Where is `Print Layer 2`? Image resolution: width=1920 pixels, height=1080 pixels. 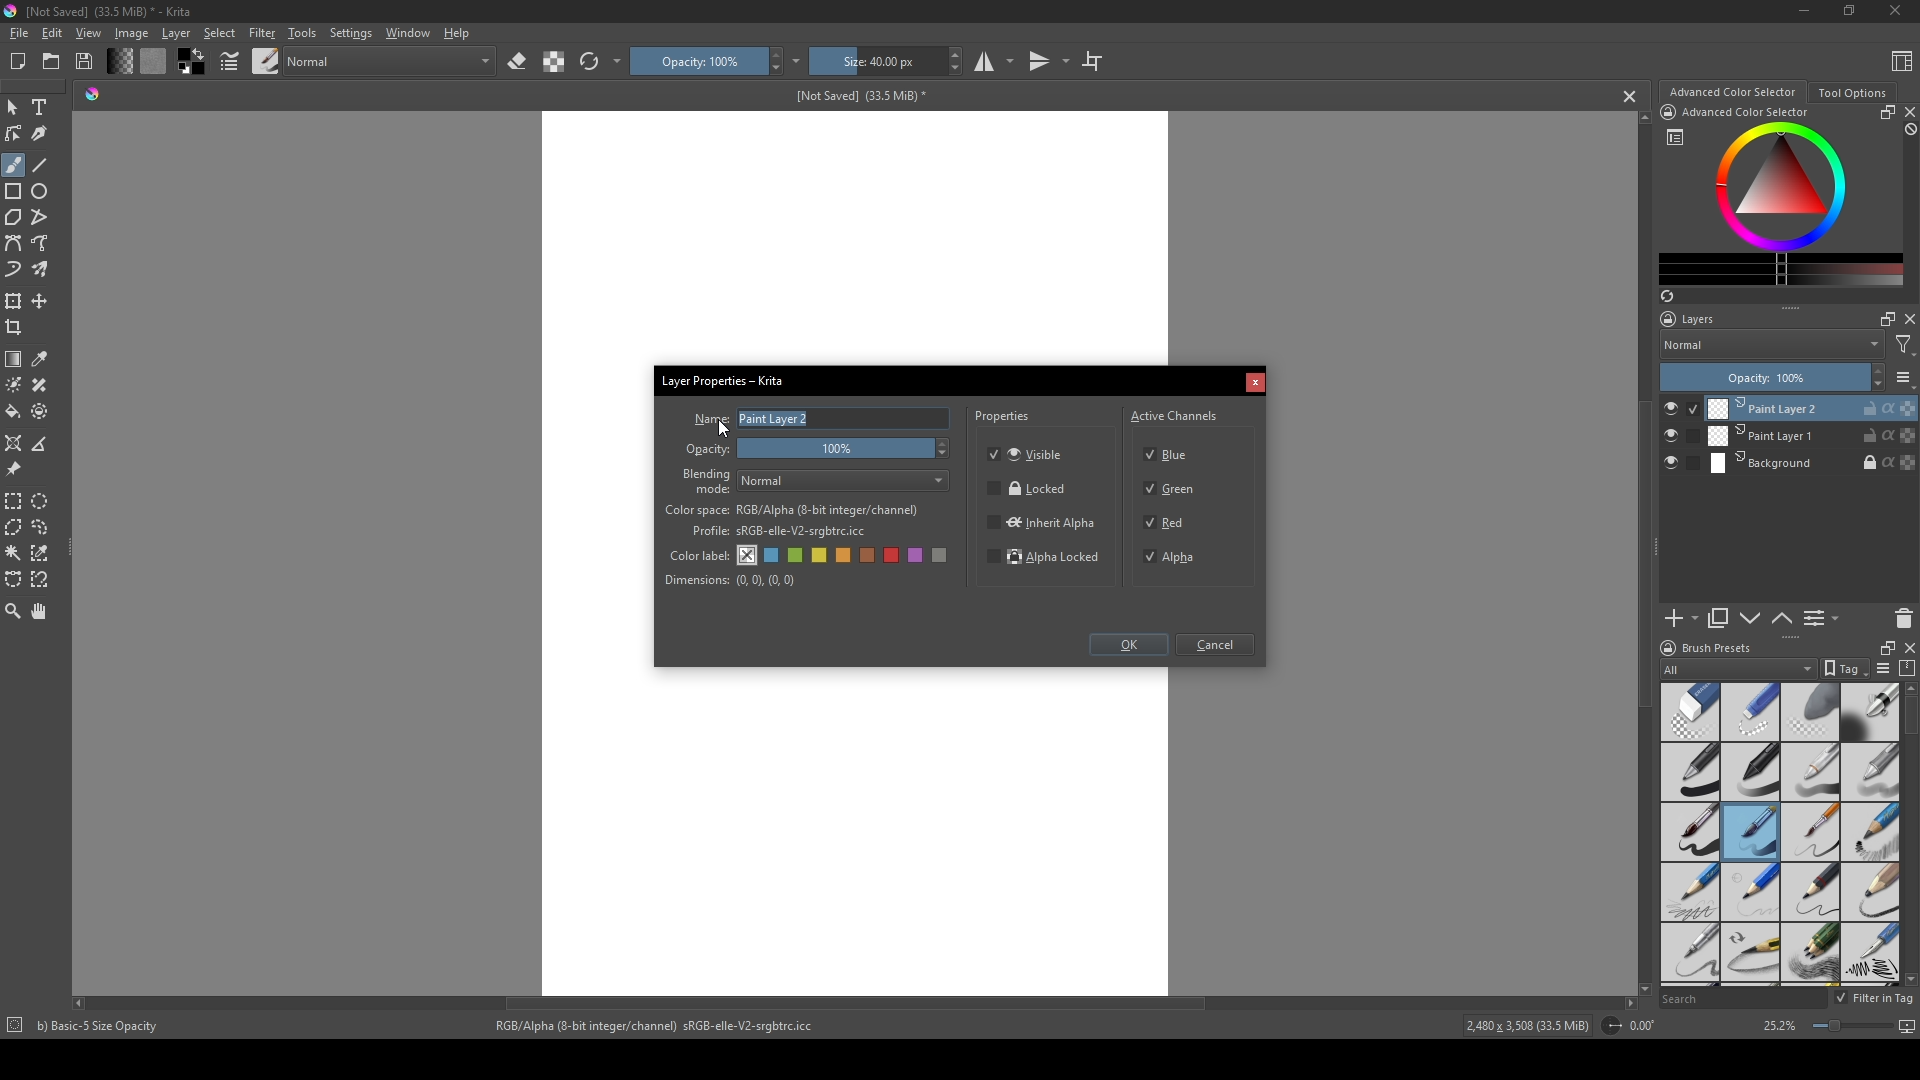 Print Layer 2 is located at coordinates (1811, 408).